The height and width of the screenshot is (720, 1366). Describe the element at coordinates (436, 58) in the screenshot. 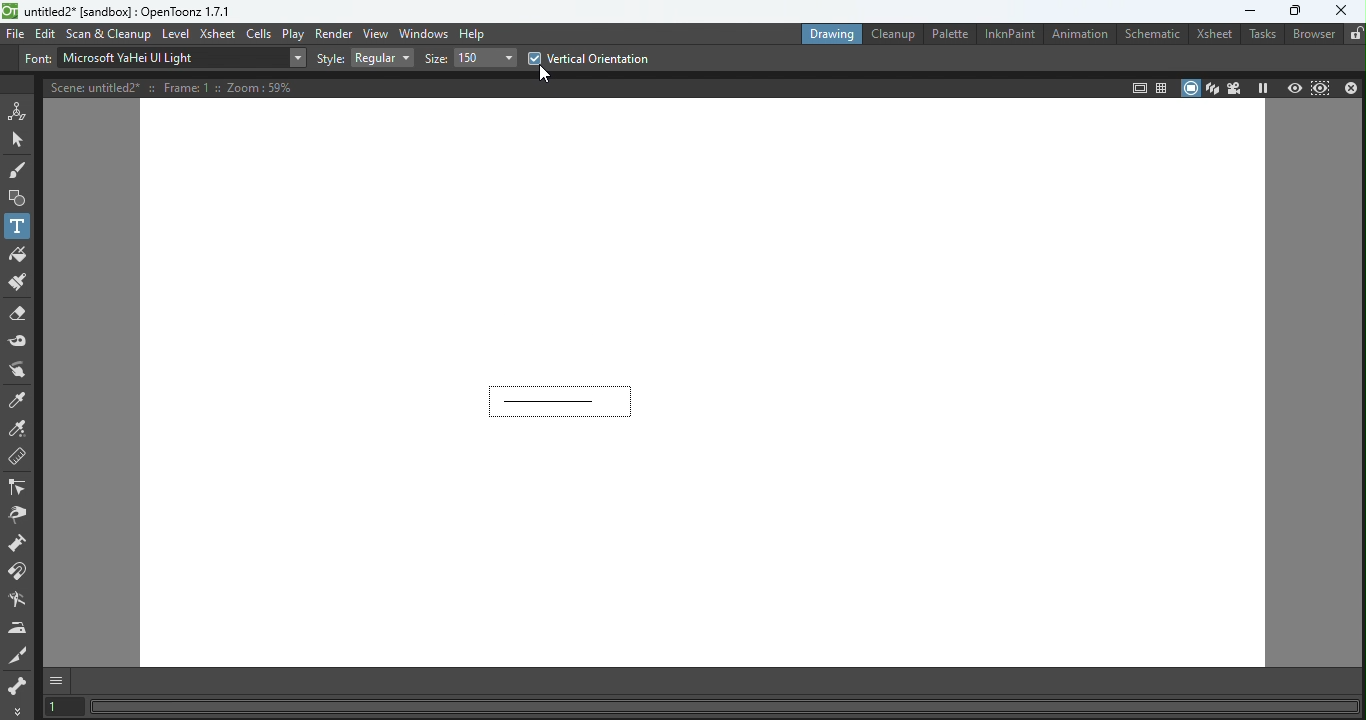

I see `Size` at that location.